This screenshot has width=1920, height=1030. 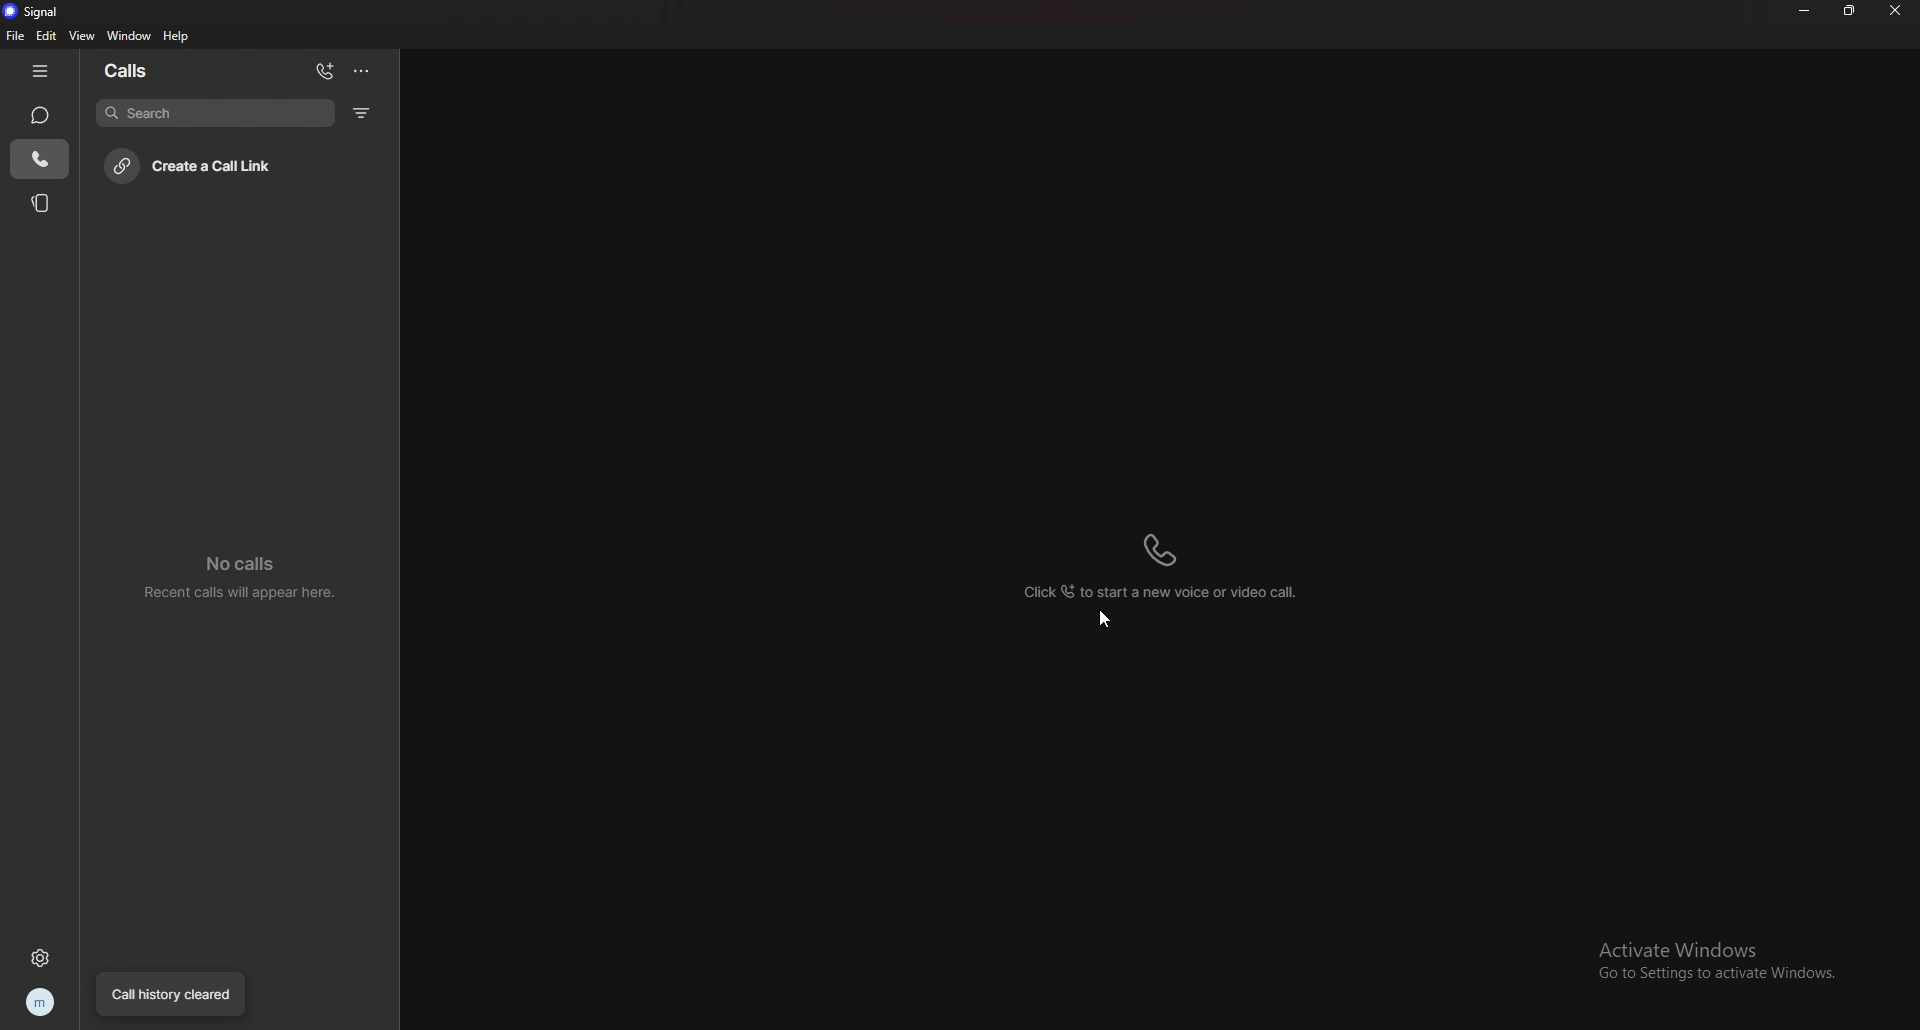 I want to click on calls, so click(x=154, y=70).